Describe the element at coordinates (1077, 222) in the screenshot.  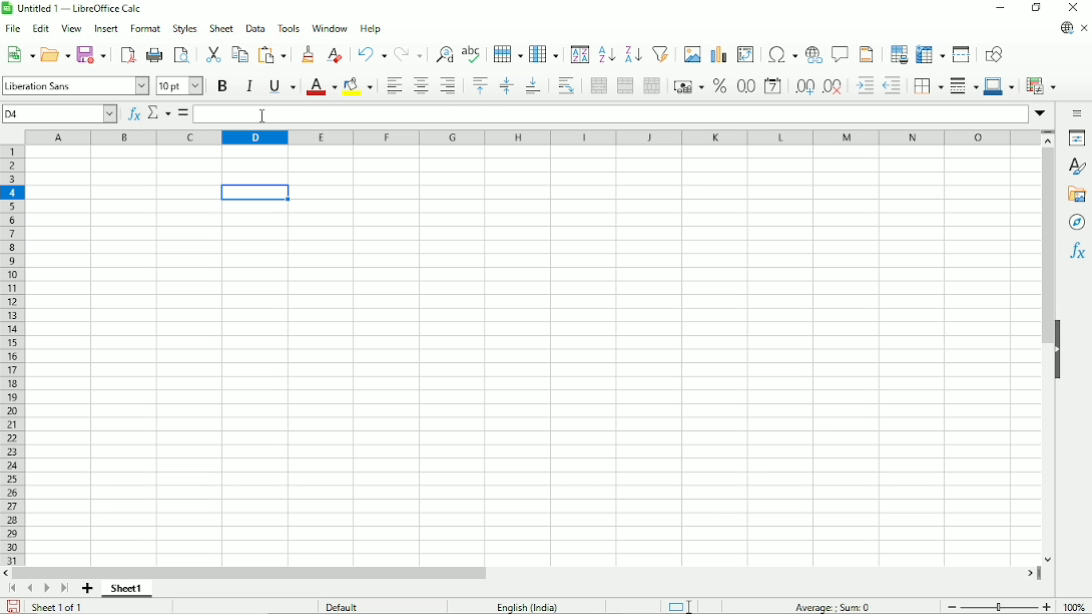
I see `Navigator` at that location.